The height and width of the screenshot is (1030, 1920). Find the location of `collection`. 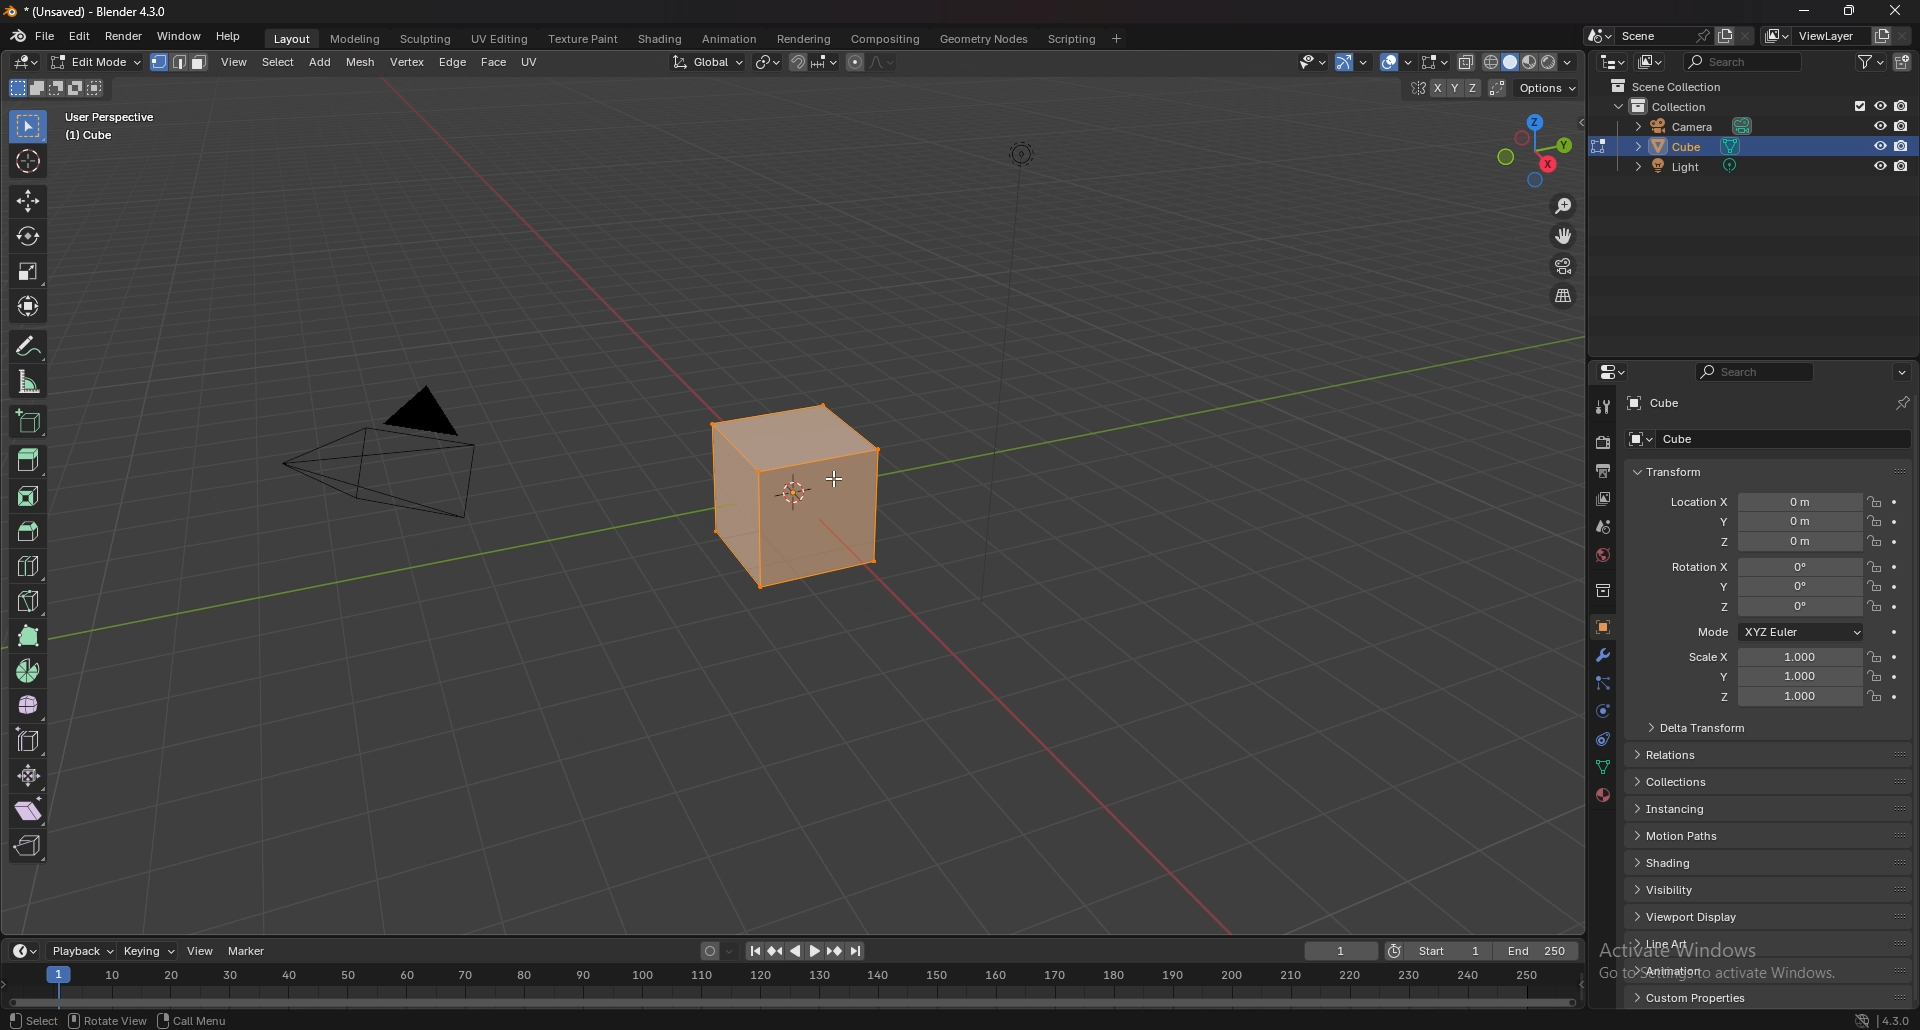

collection is located at coordinates (1674, 106).